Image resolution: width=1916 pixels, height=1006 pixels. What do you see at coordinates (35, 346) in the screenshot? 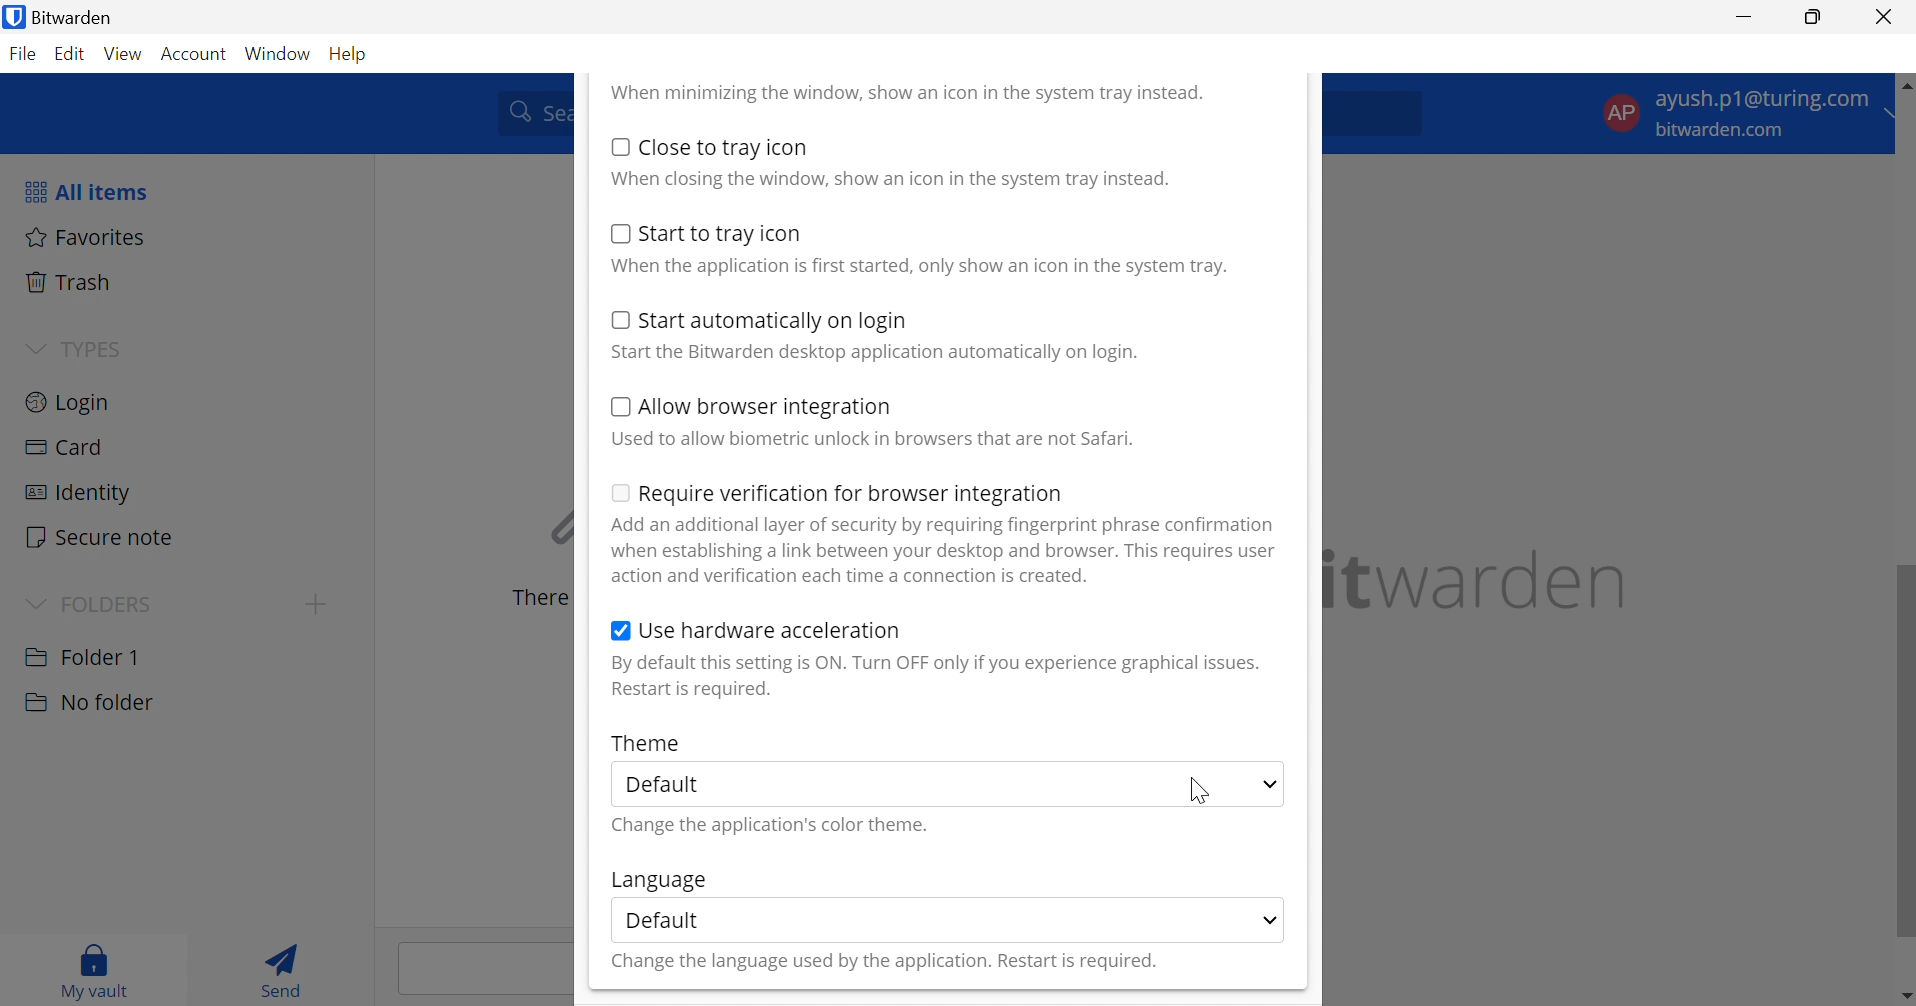
I see `Drop Down` at bounding box center [35, 346].